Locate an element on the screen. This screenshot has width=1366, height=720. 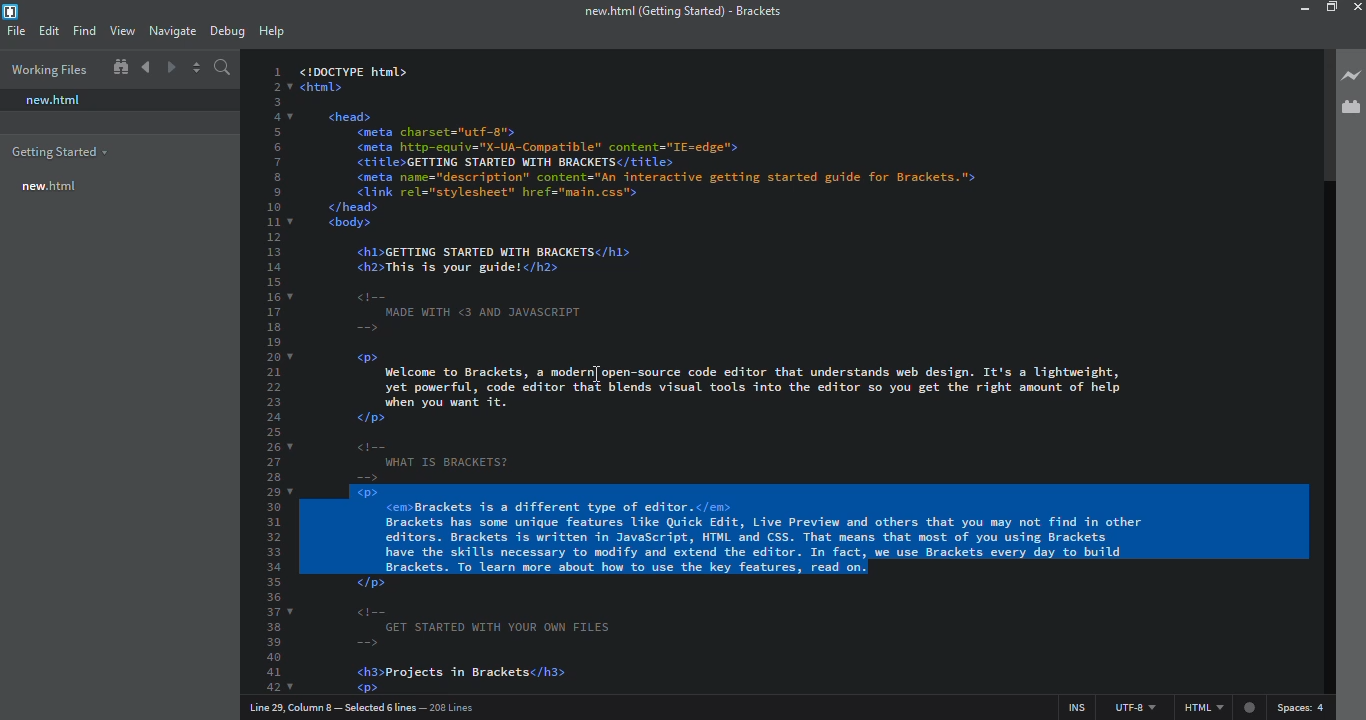
view is located at coordinates (124, 28).